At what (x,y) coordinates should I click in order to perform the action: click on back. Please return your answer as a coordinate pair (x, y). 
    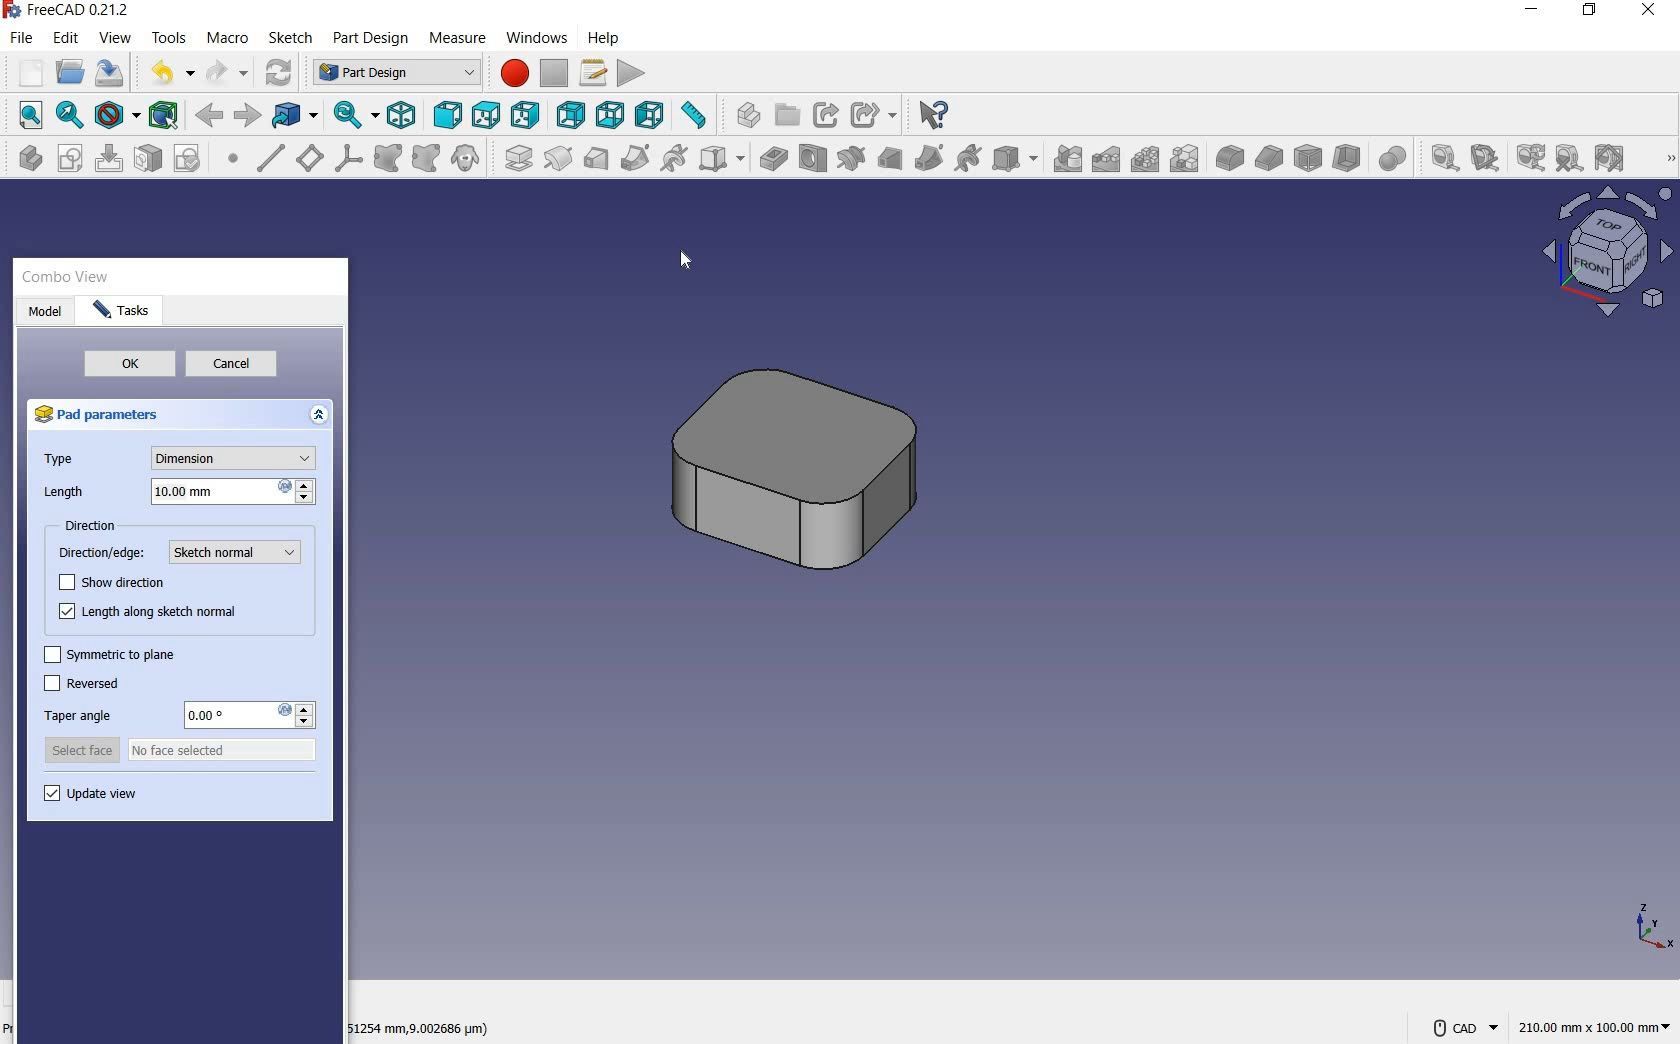
    Looking at the image, I should click on (249, 116).